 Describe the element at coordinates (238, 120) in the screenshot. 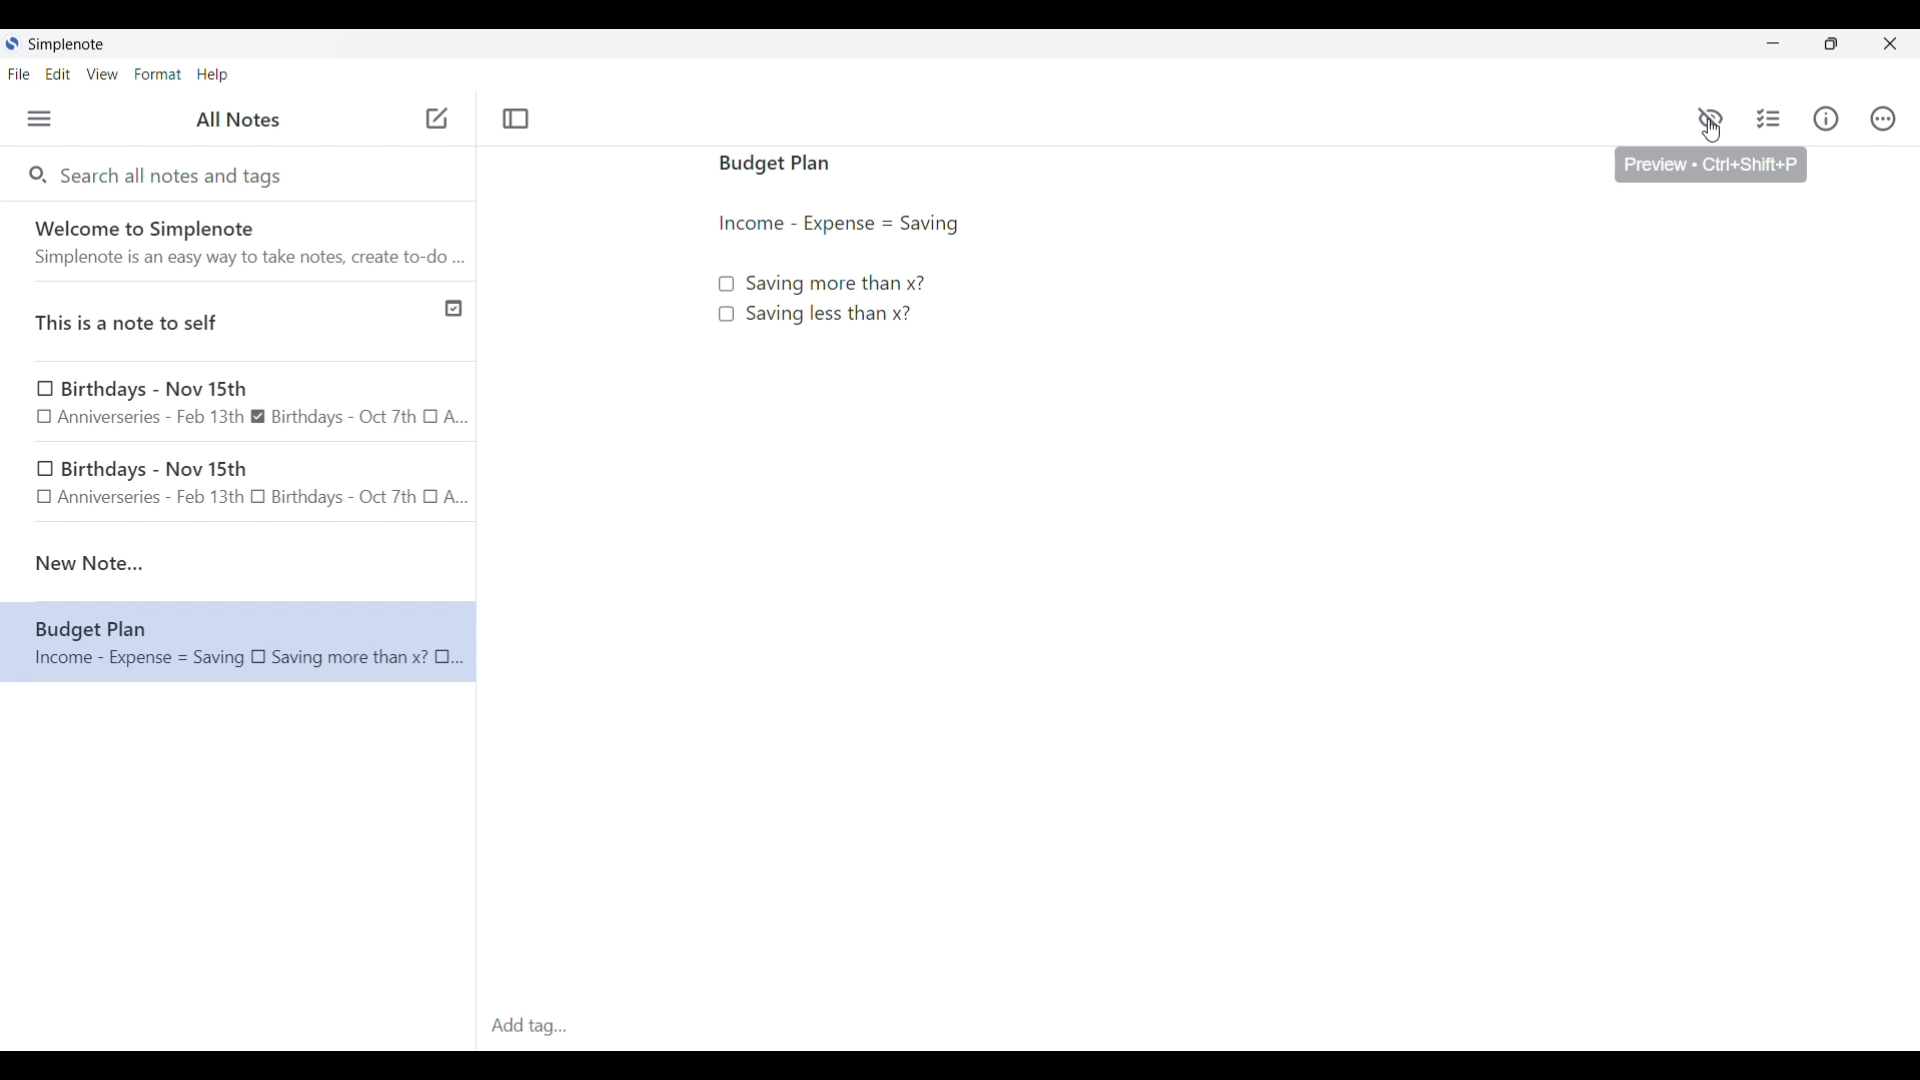

I see `Title of left side panel` at that location.